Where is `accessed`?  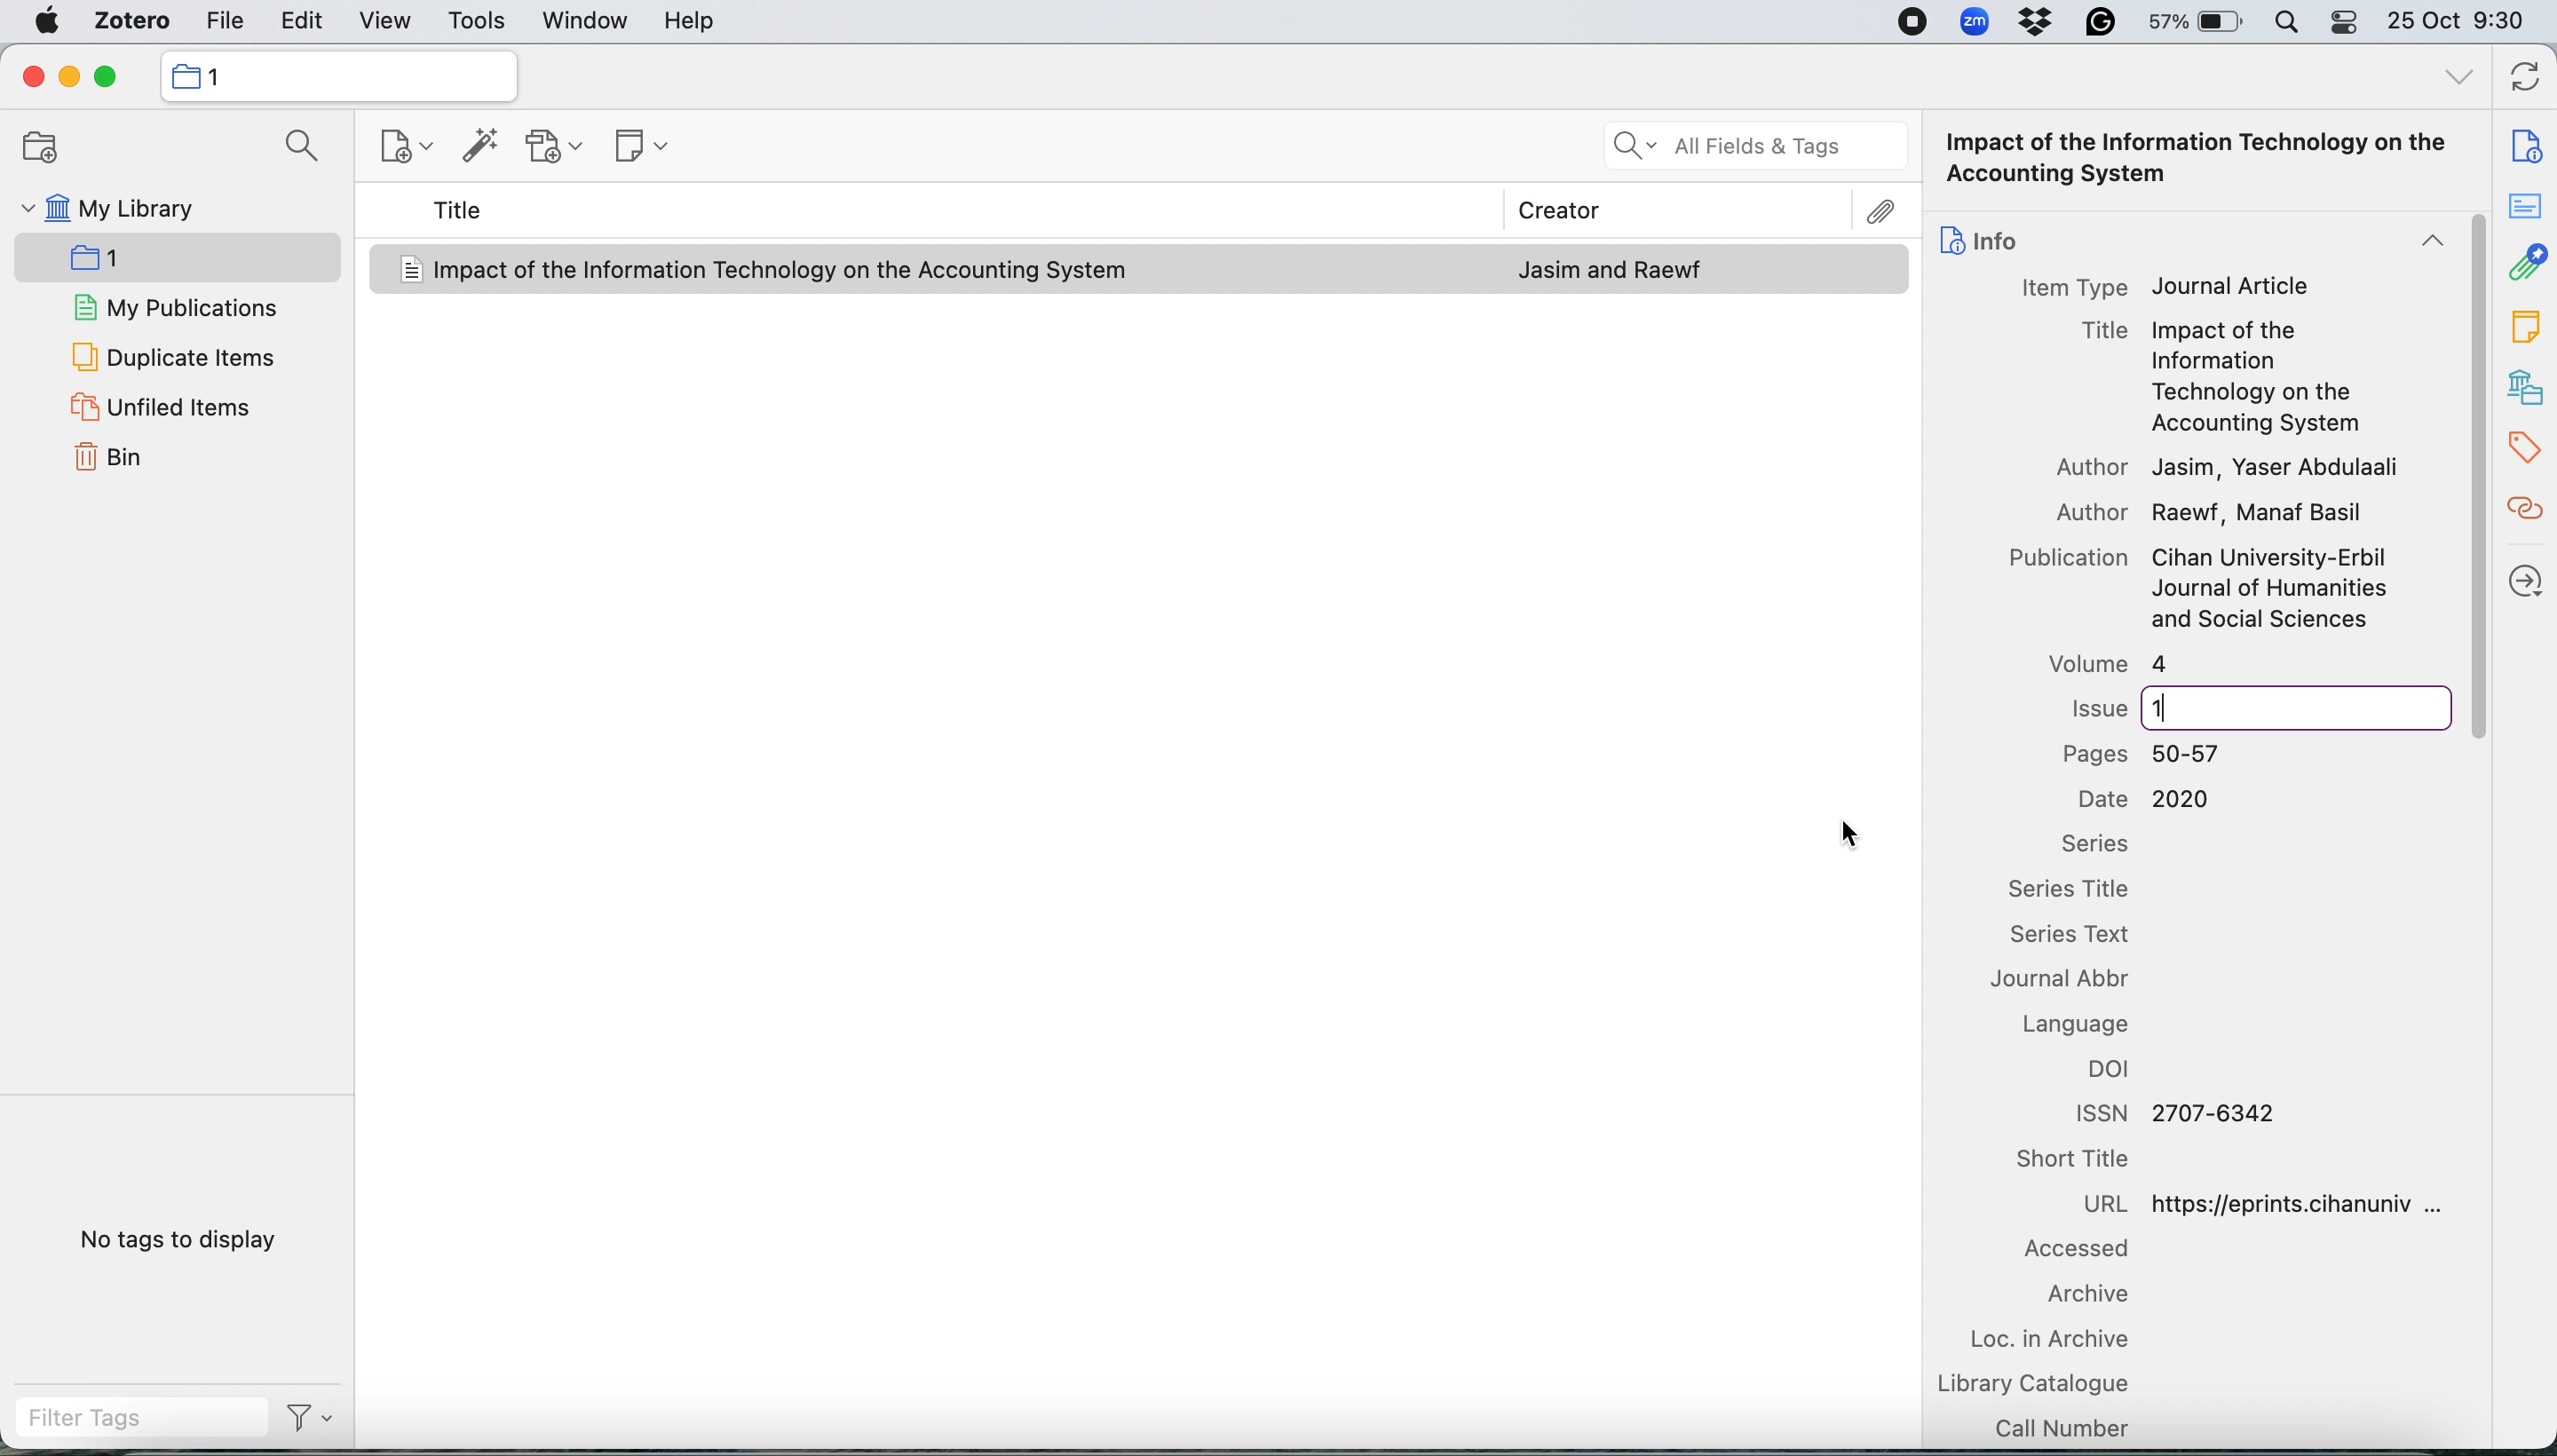
accessed is located at coordinates (2072, 1252).